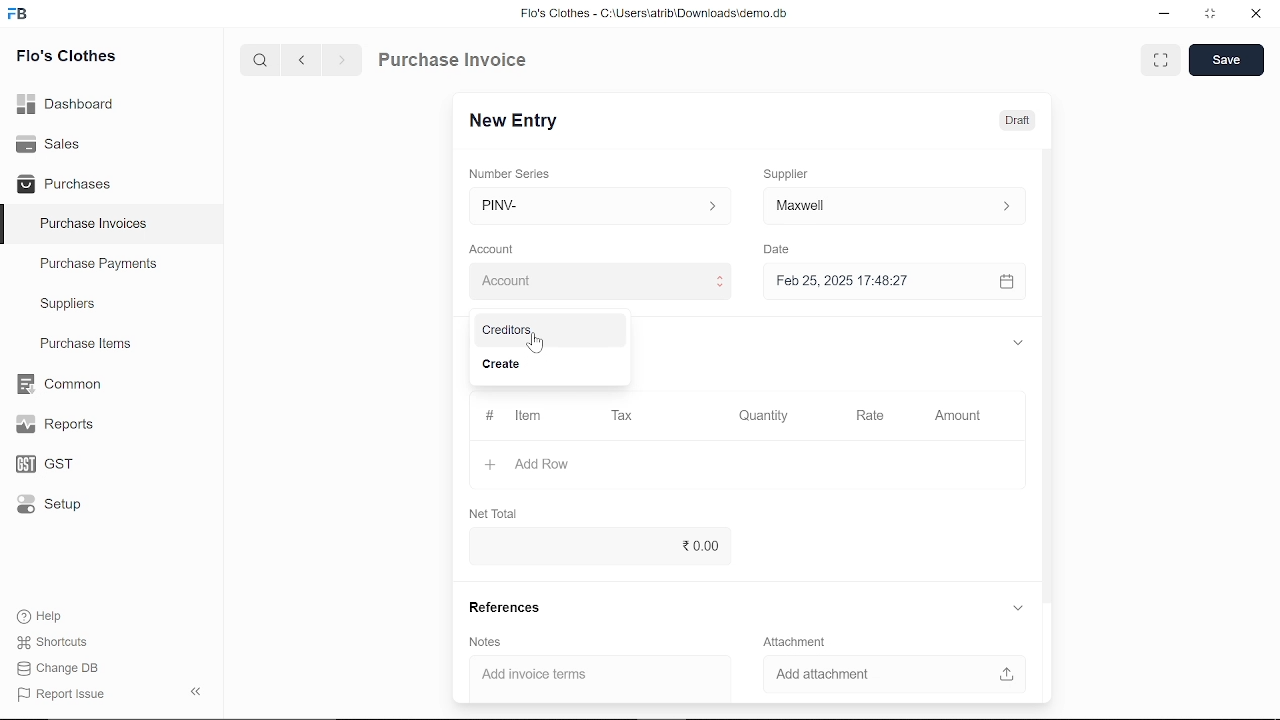  I want to click on Create, so click(544, 366).